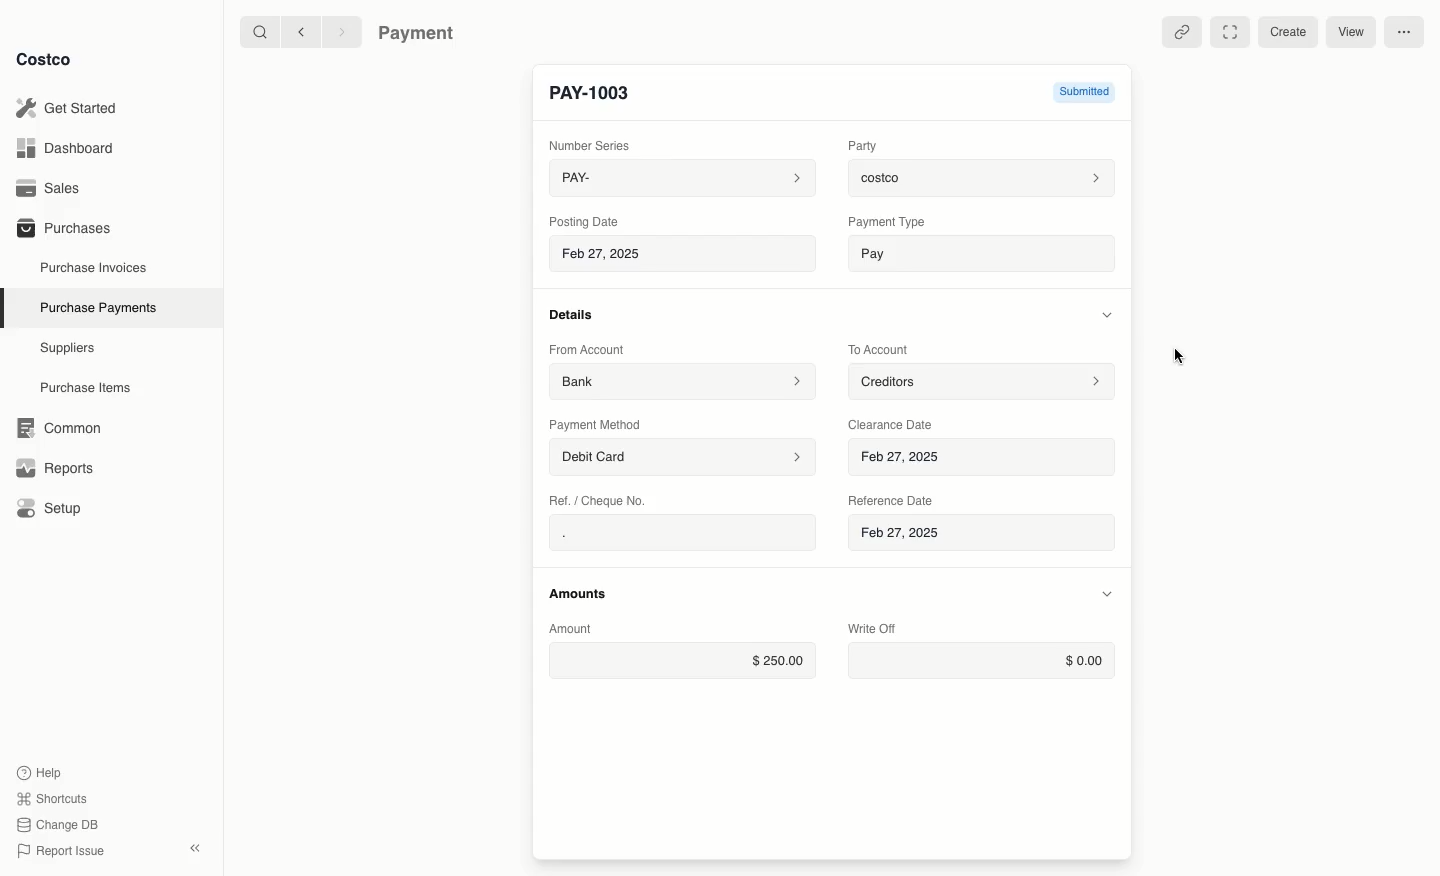  I want to click on Cursor, so click(1182, 355).